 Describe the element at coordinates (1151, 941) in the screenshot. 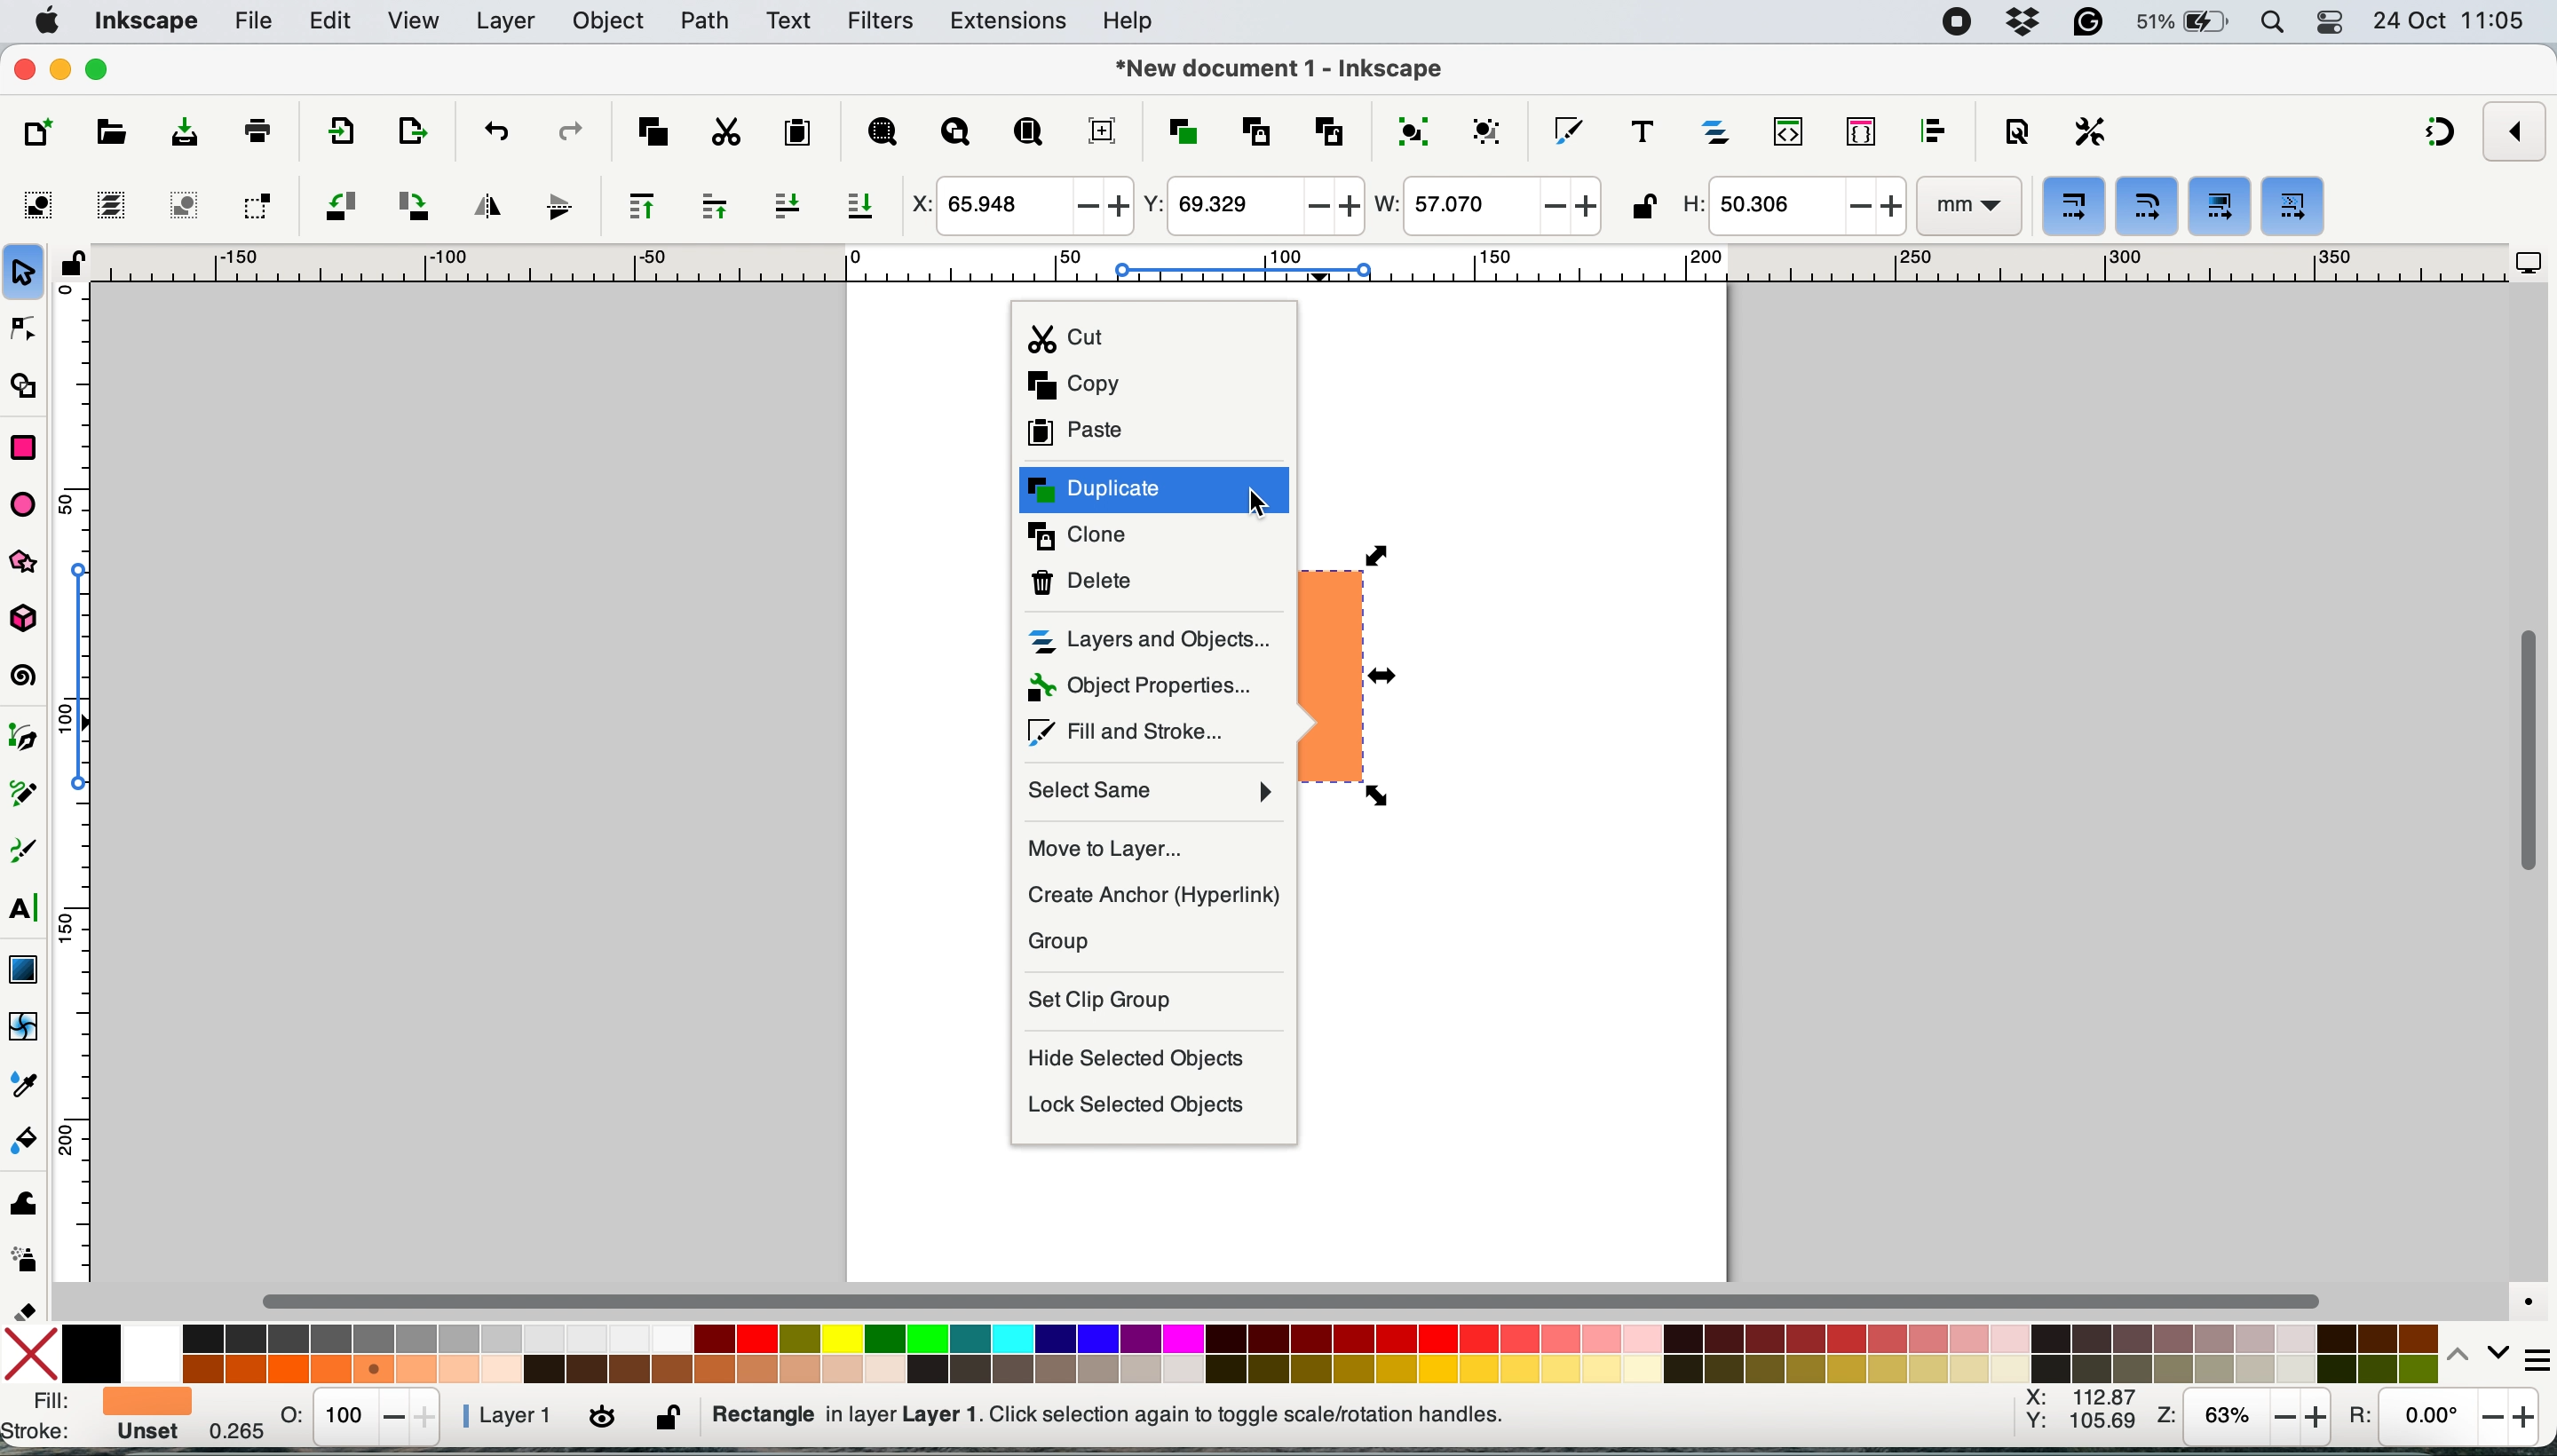

I see `group` at that location.